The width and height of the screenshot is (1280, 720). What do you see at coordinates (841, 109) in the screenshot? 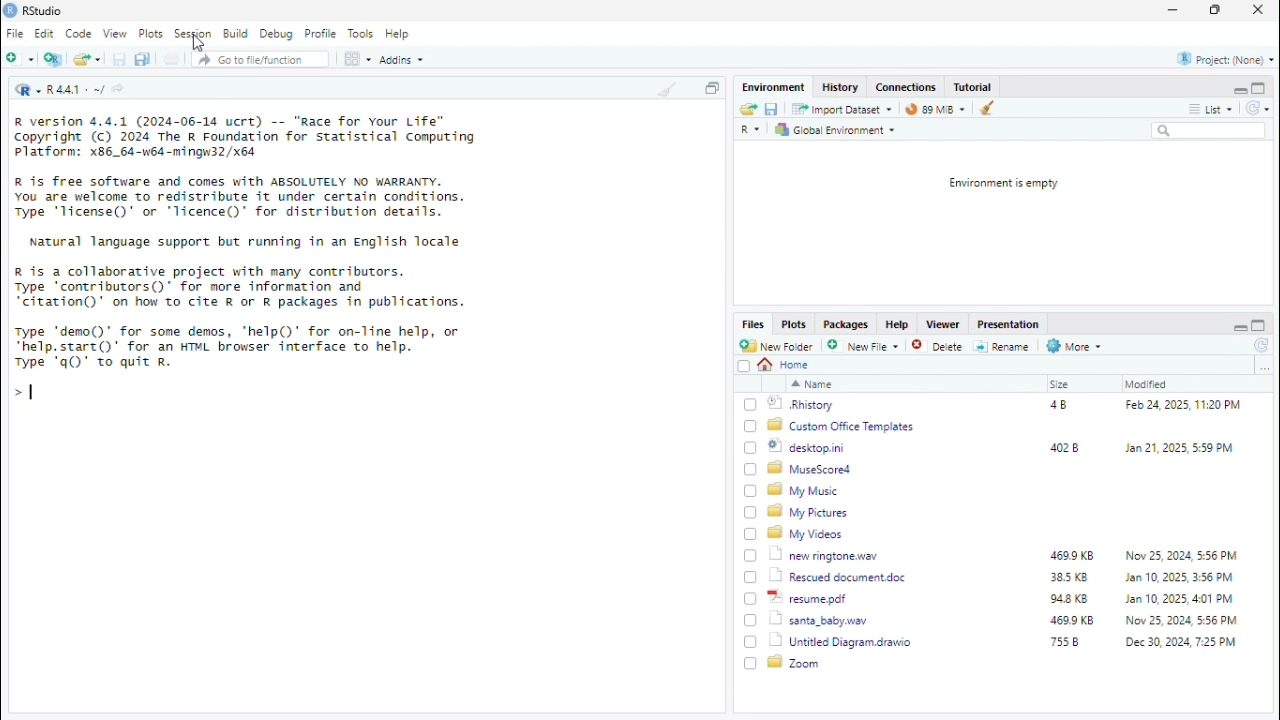
I see `Import Dataset` at bounding box center [841, 109].